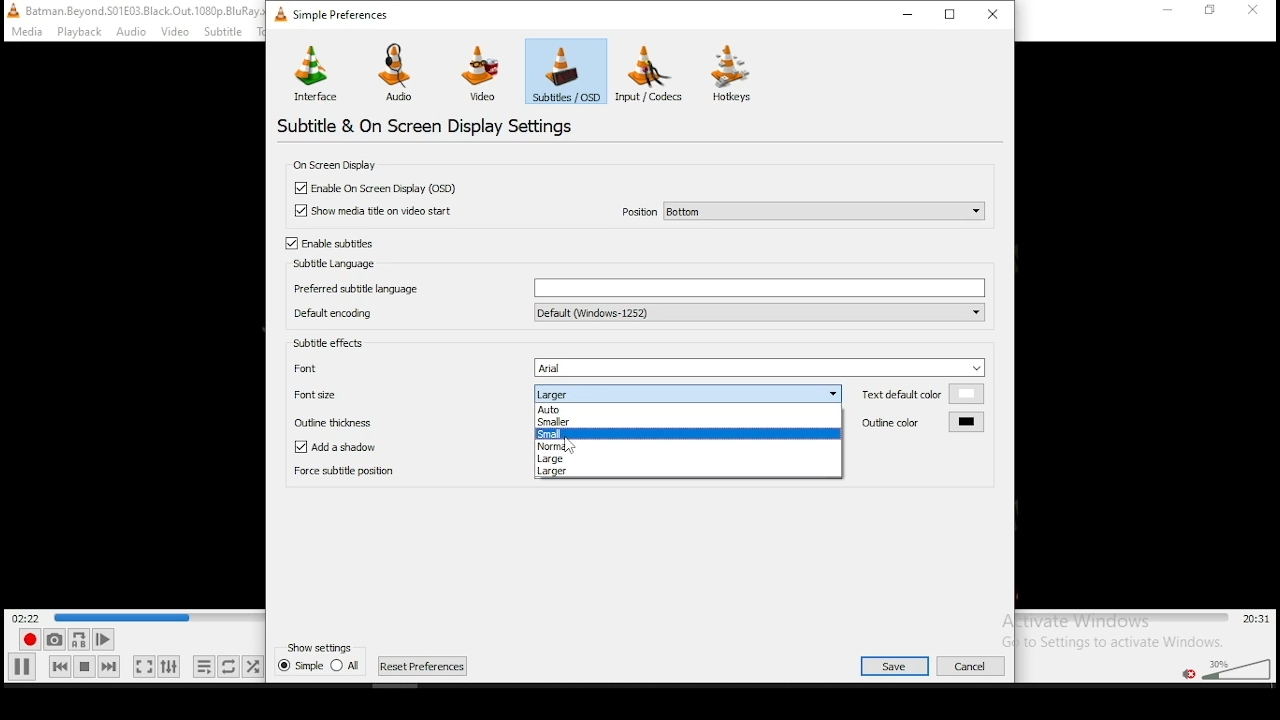 This screenshot has width=1280, height=720. Describe the element at coordinates (376, 188) in the screenshot. I see `checkbox: enable on screen display` at that location.